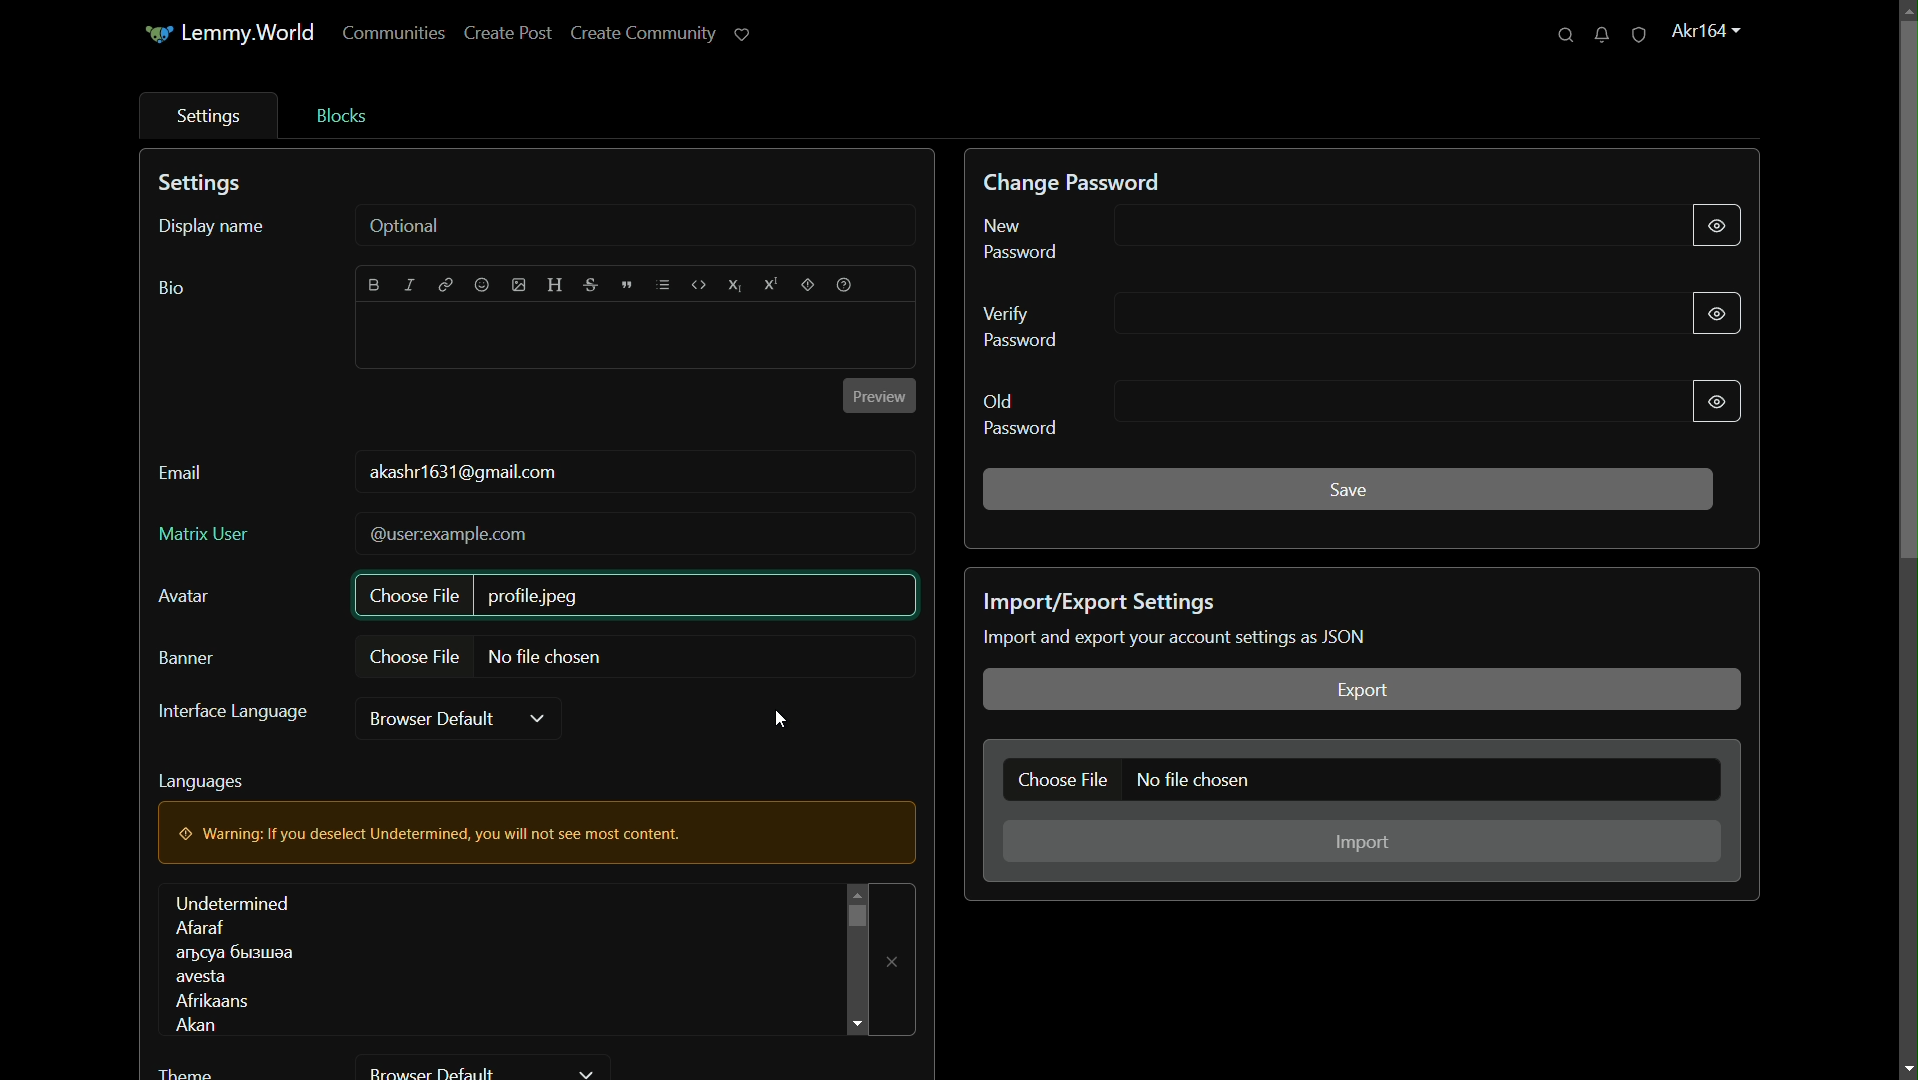 This screenshot has height=1080, width=1918. What do you see at coordinates (1378, 229) in the screenshot?
I see `new password input bar` at bounding box center [1378, 229].